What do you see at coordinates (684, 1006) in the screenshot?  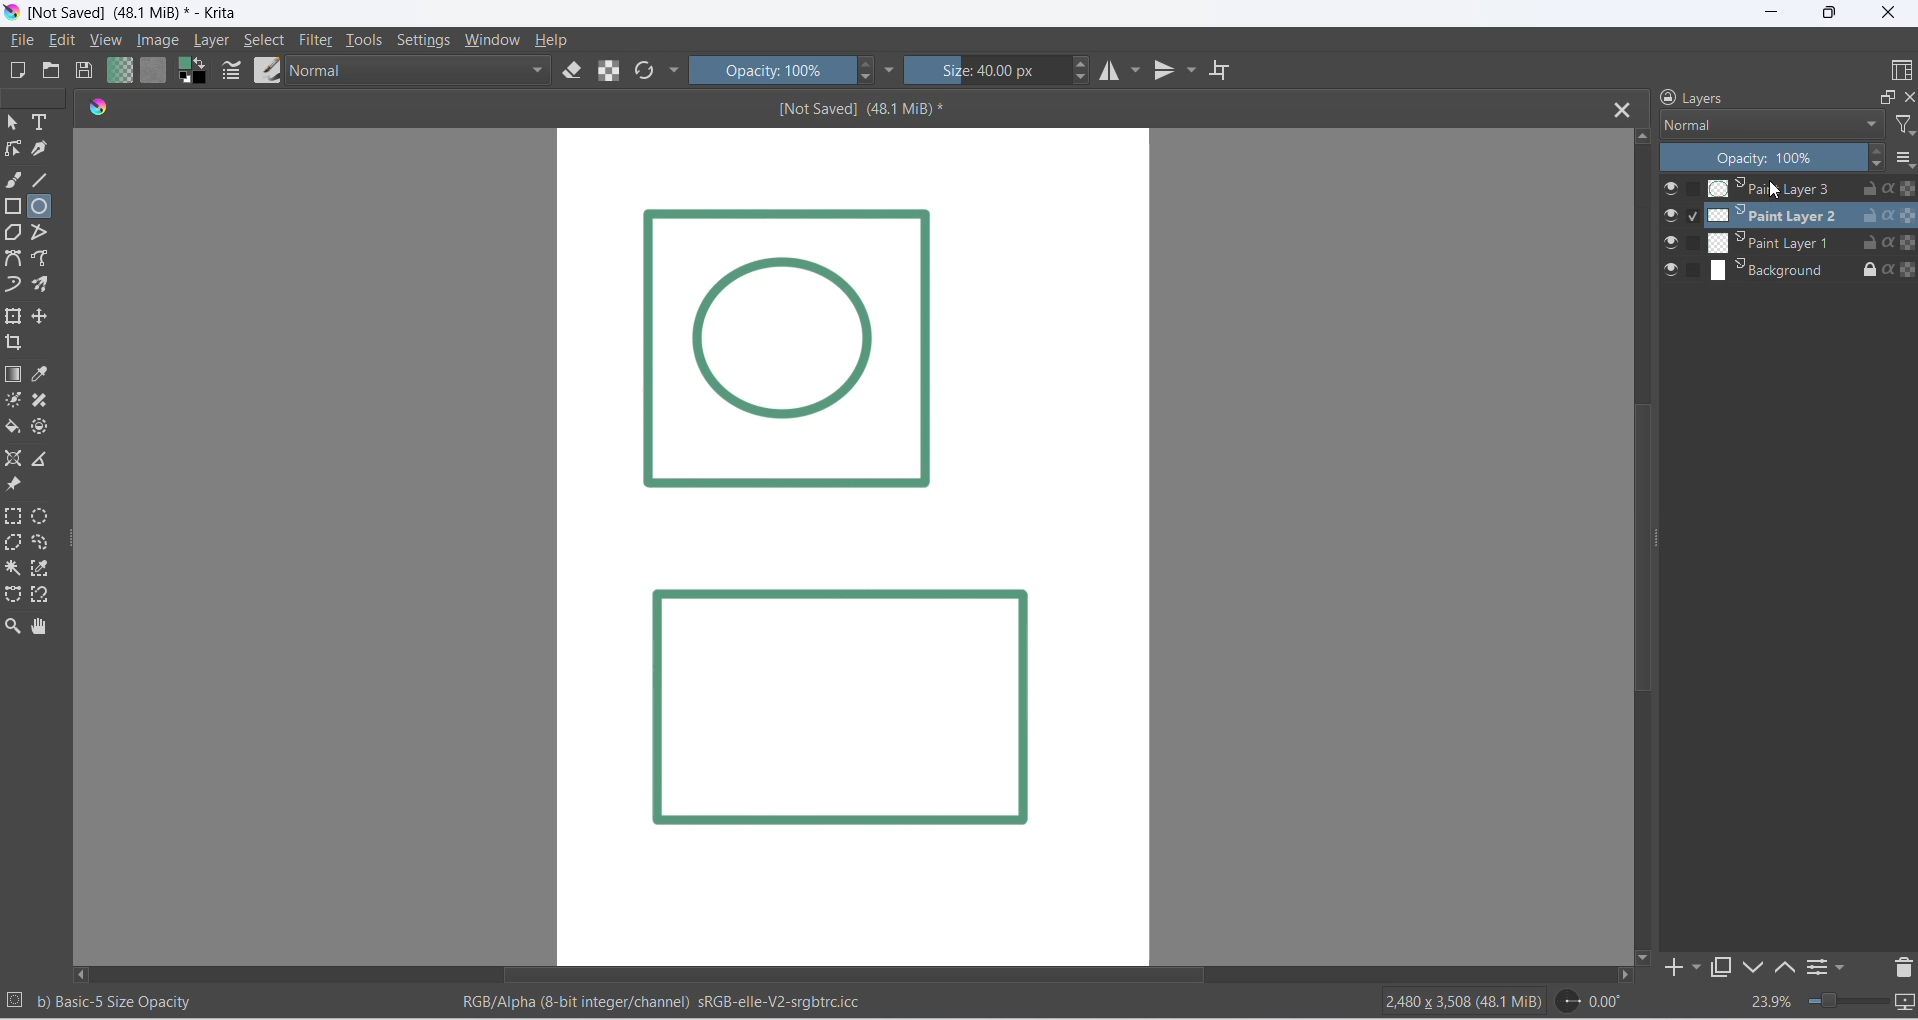 I see `RGB/Alpha (8-bit integer/channel) sRGB-elle-V2-srgbtrc.icc` at bounding box center [684, 1006].